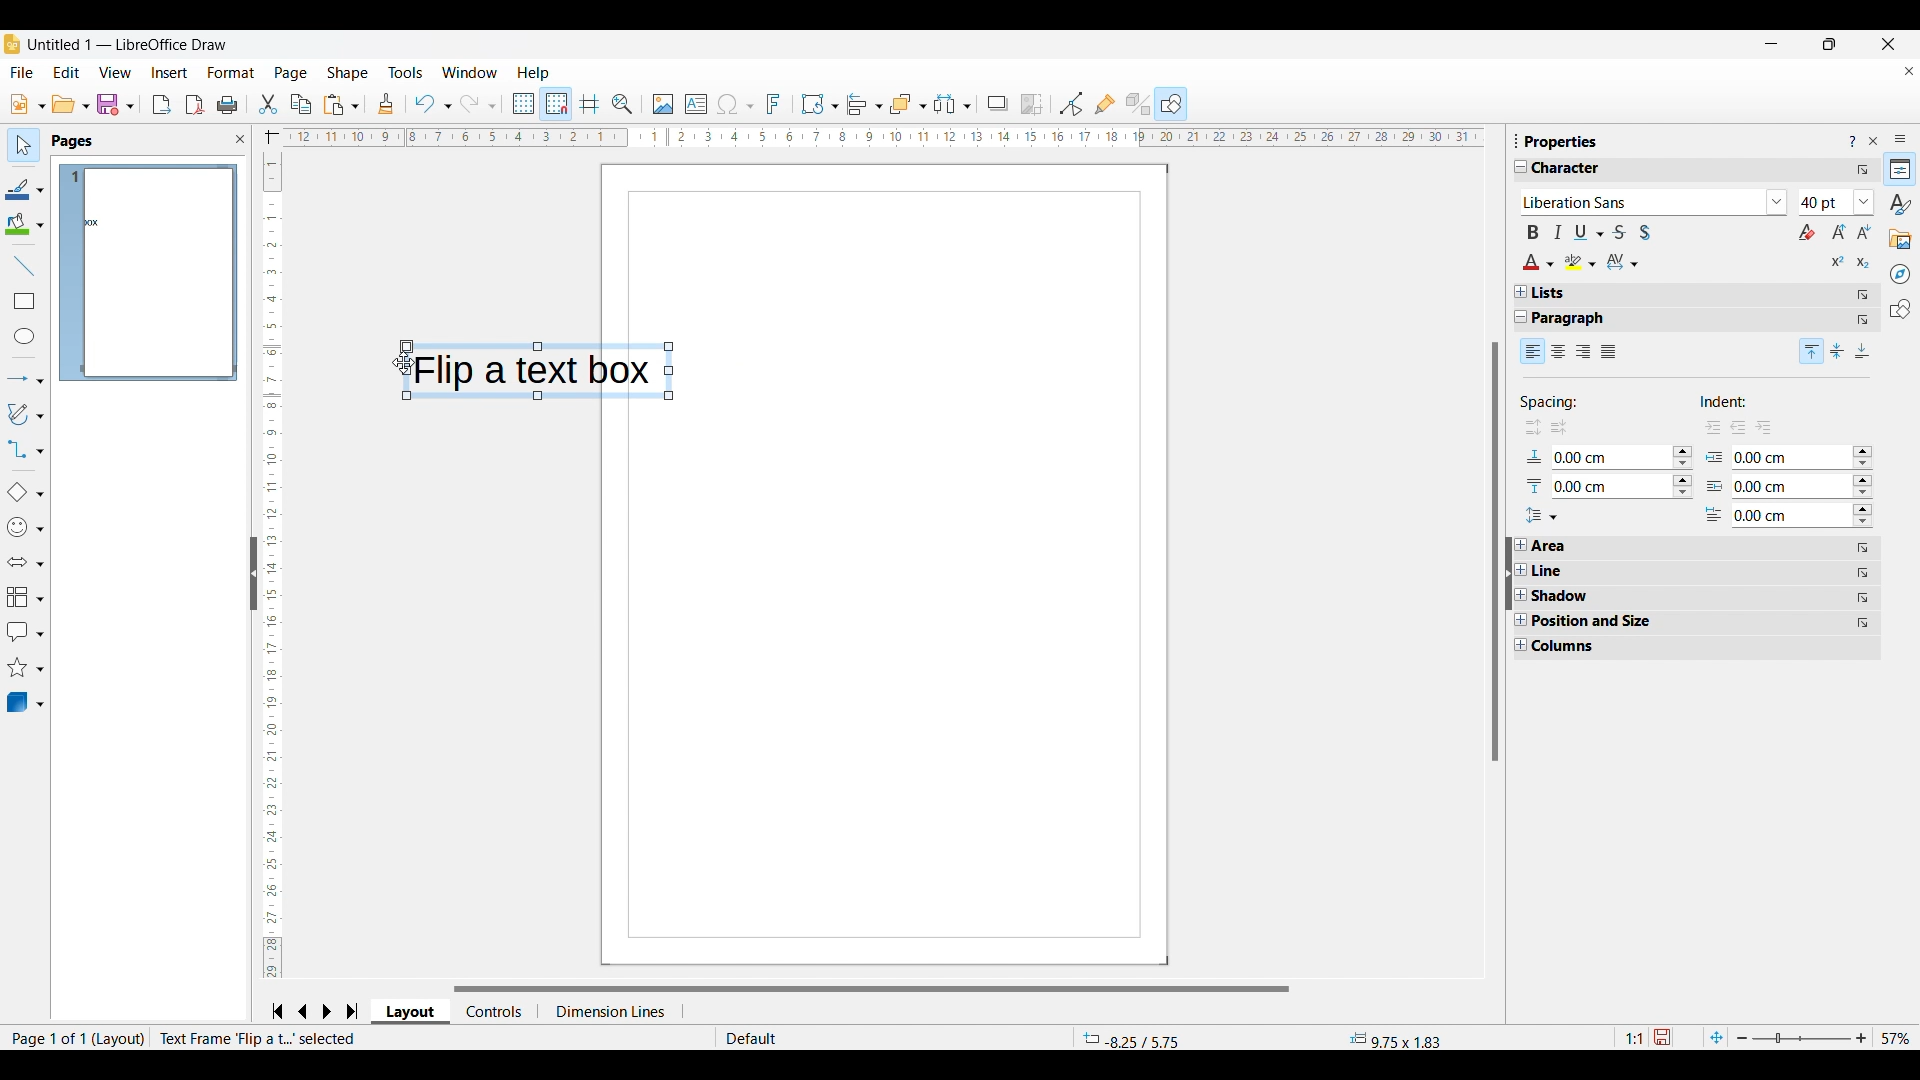 Image resolution: width=1920 pixels, height=1080 pixels. What do you see at coordinates (1715, 486) in the screenshot?
I see `Indicates respective indent options` at bounding box center [1715, 486].